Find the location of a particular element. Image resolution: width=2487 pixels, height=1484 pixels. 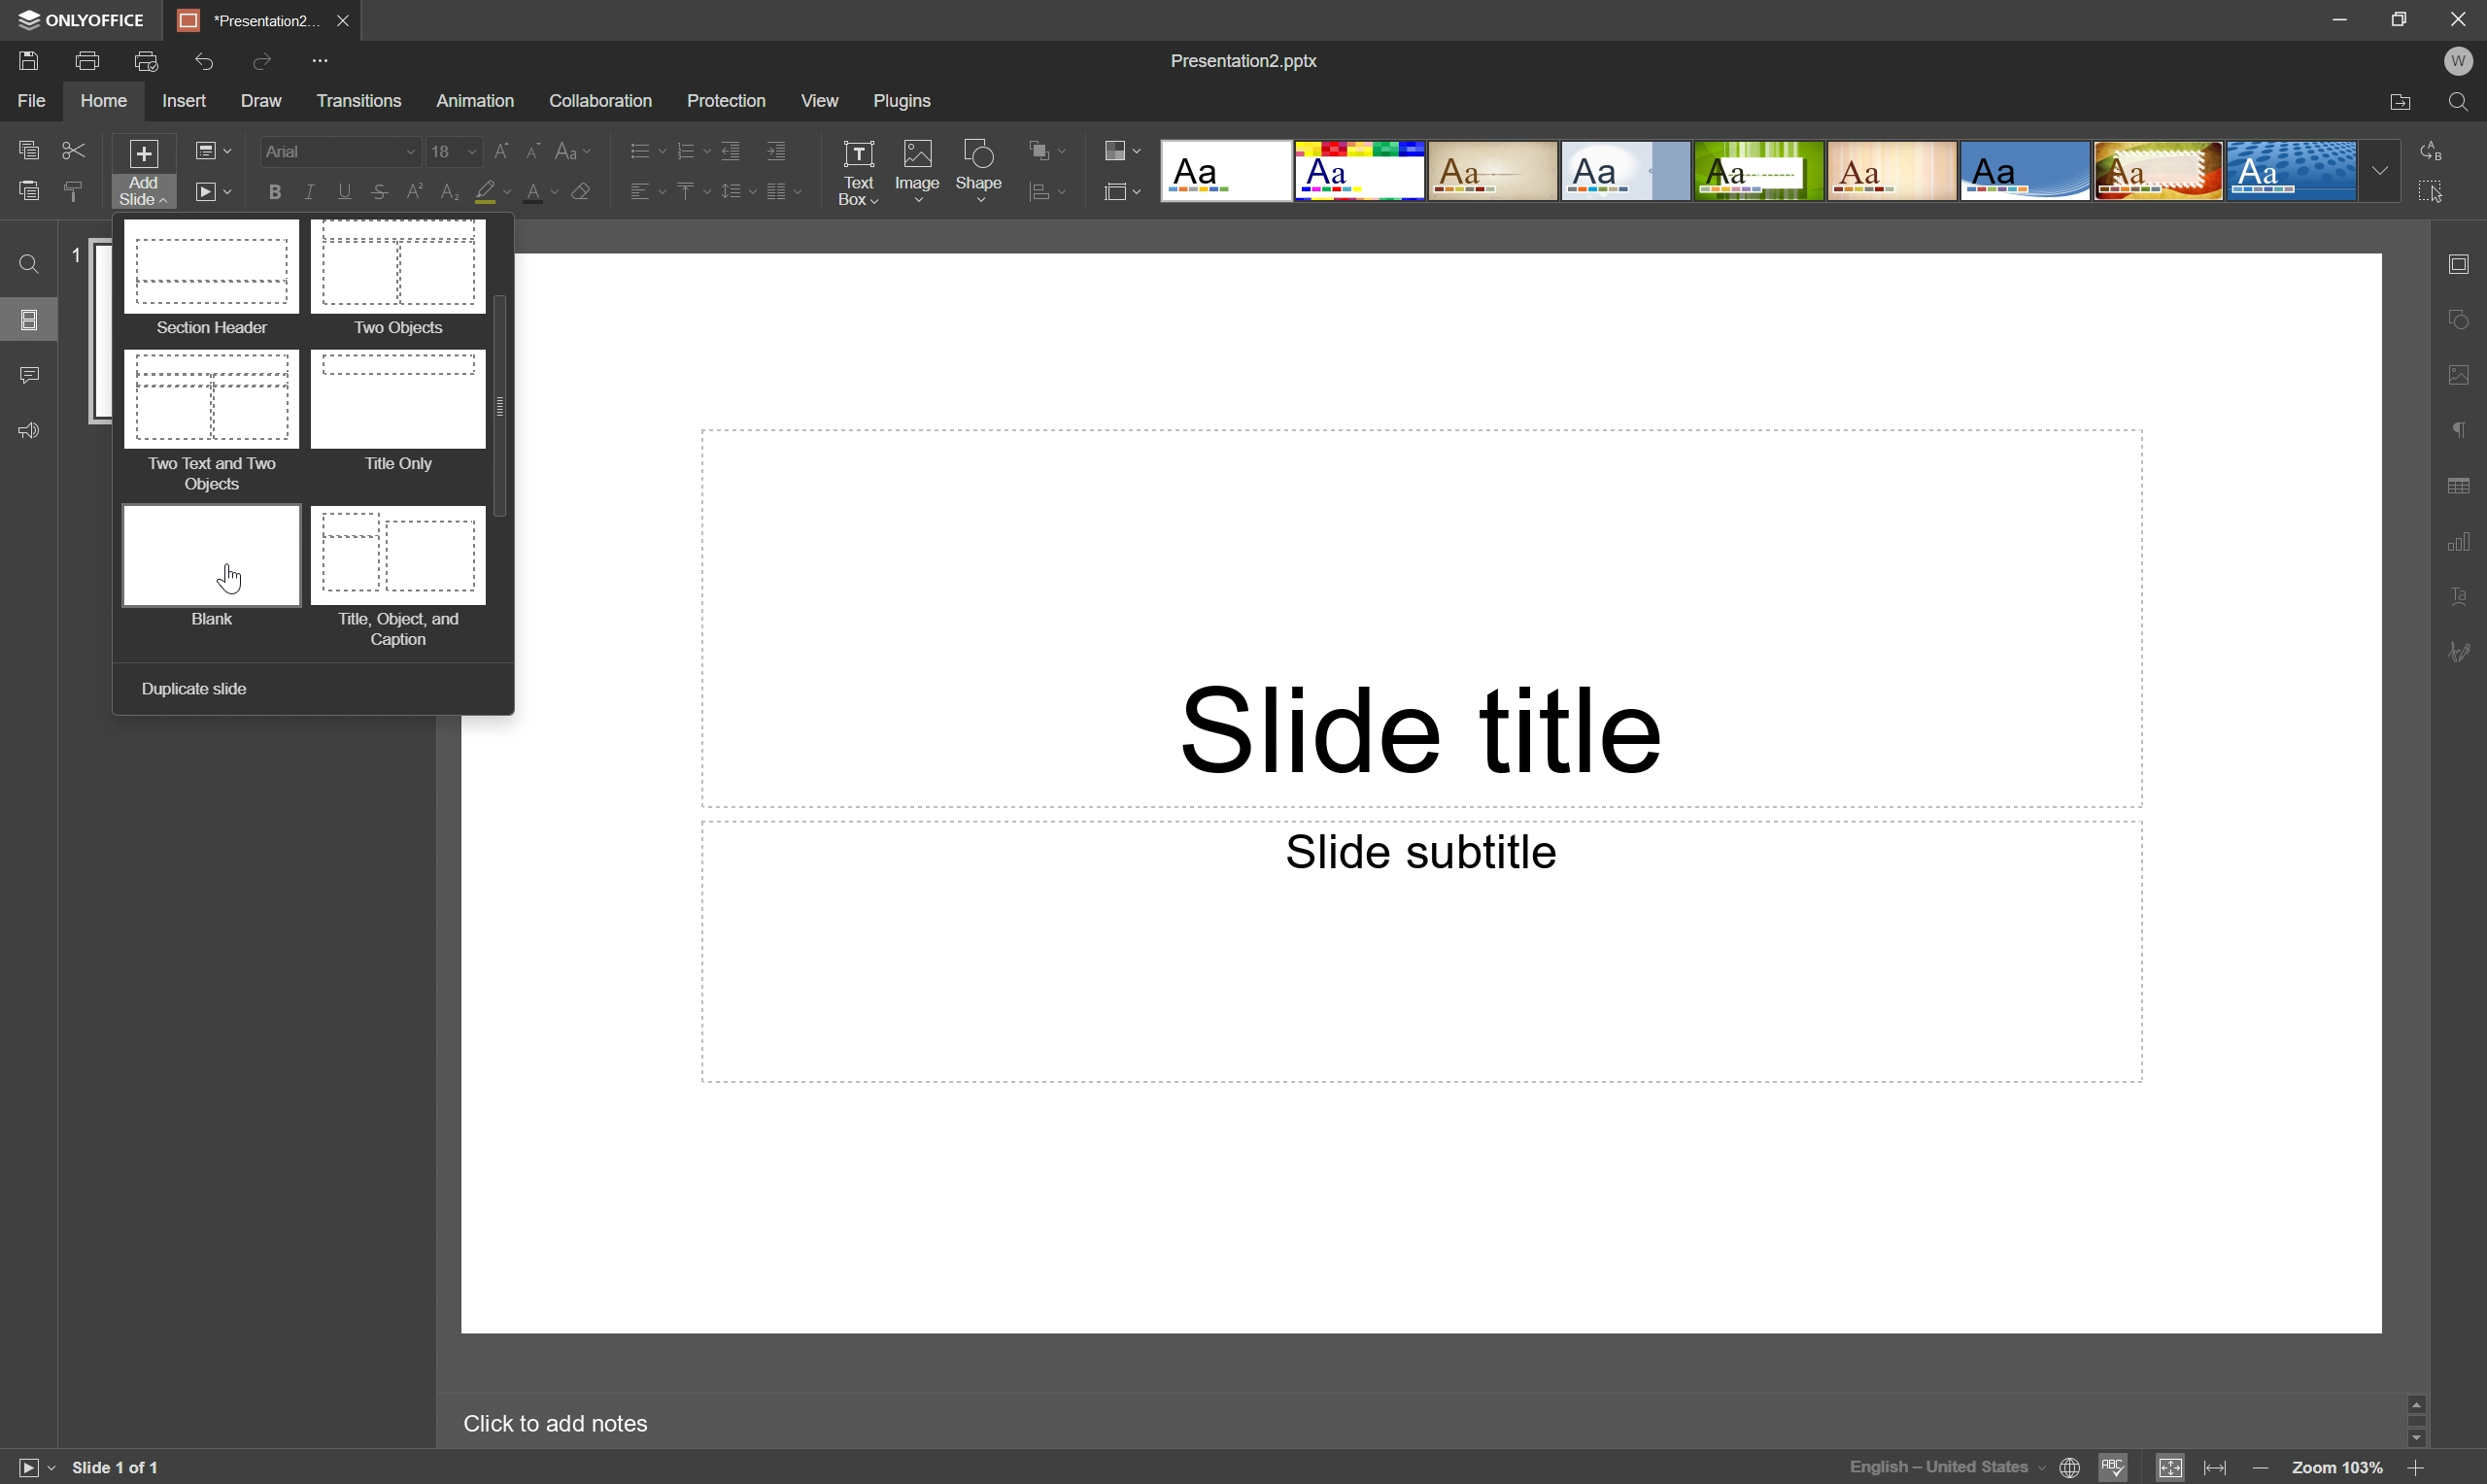

Find is located at coordinates (2464, 101).